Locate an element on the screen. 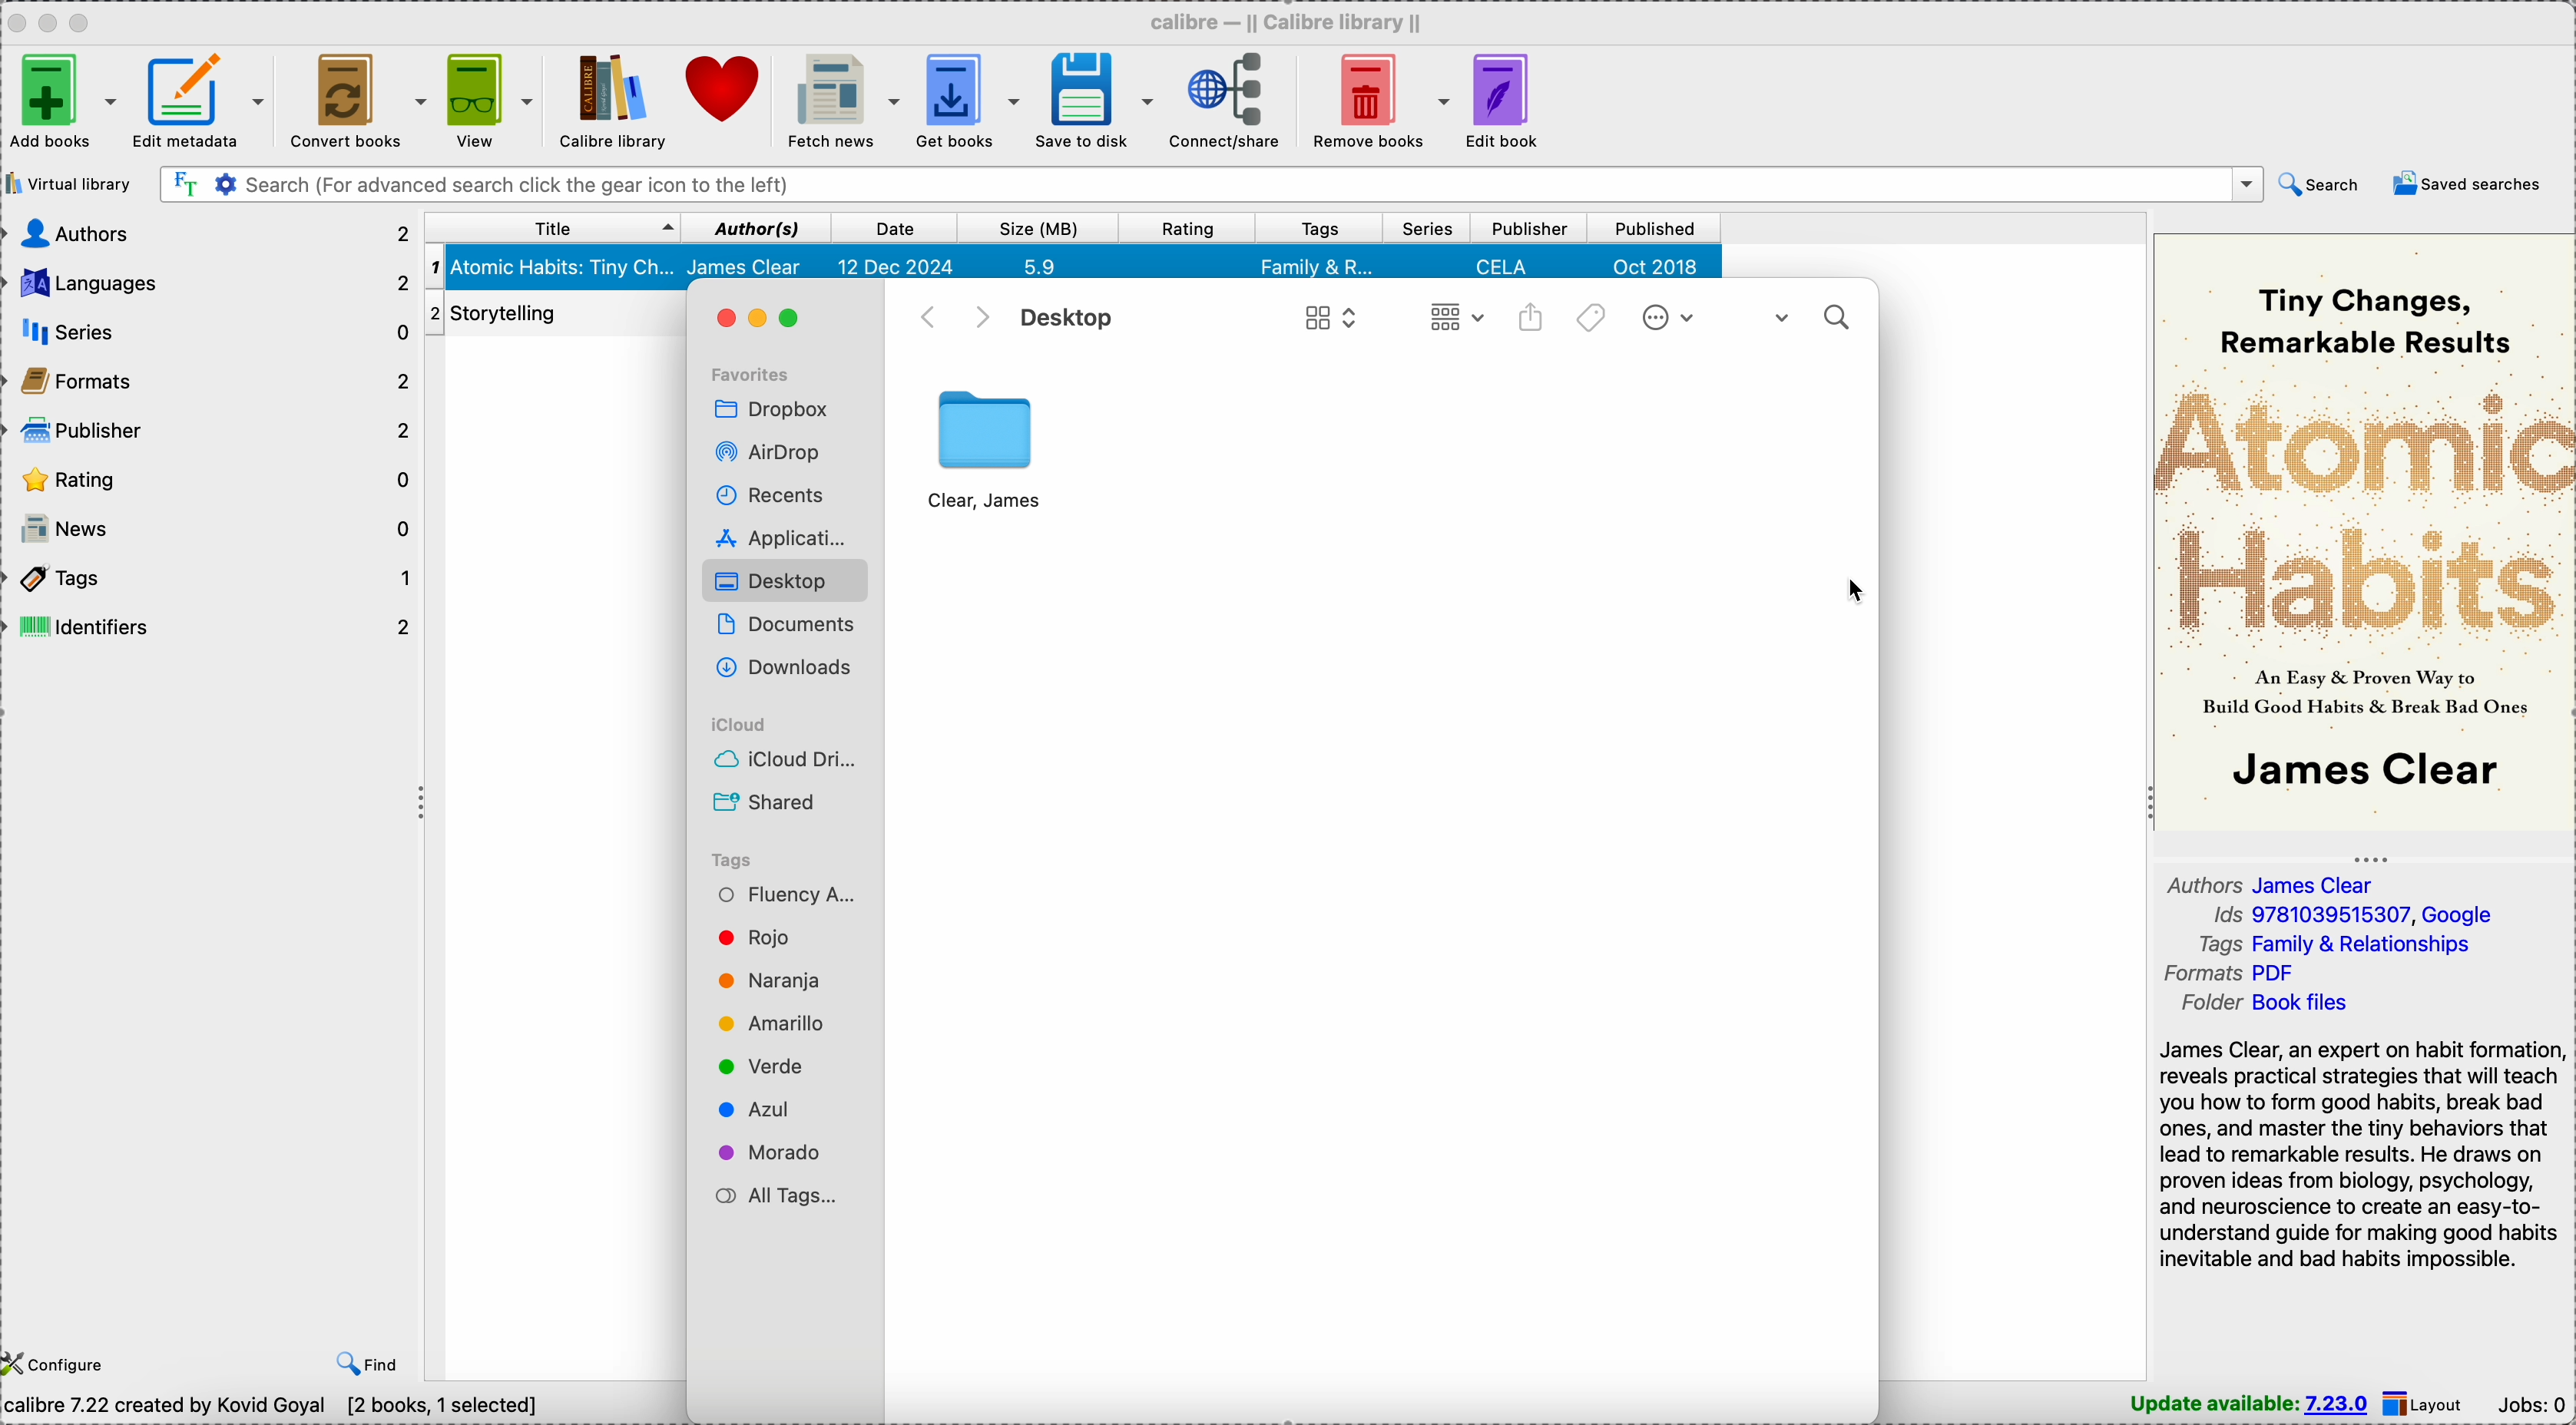  saved searches is located at coordinates (2468, 182).